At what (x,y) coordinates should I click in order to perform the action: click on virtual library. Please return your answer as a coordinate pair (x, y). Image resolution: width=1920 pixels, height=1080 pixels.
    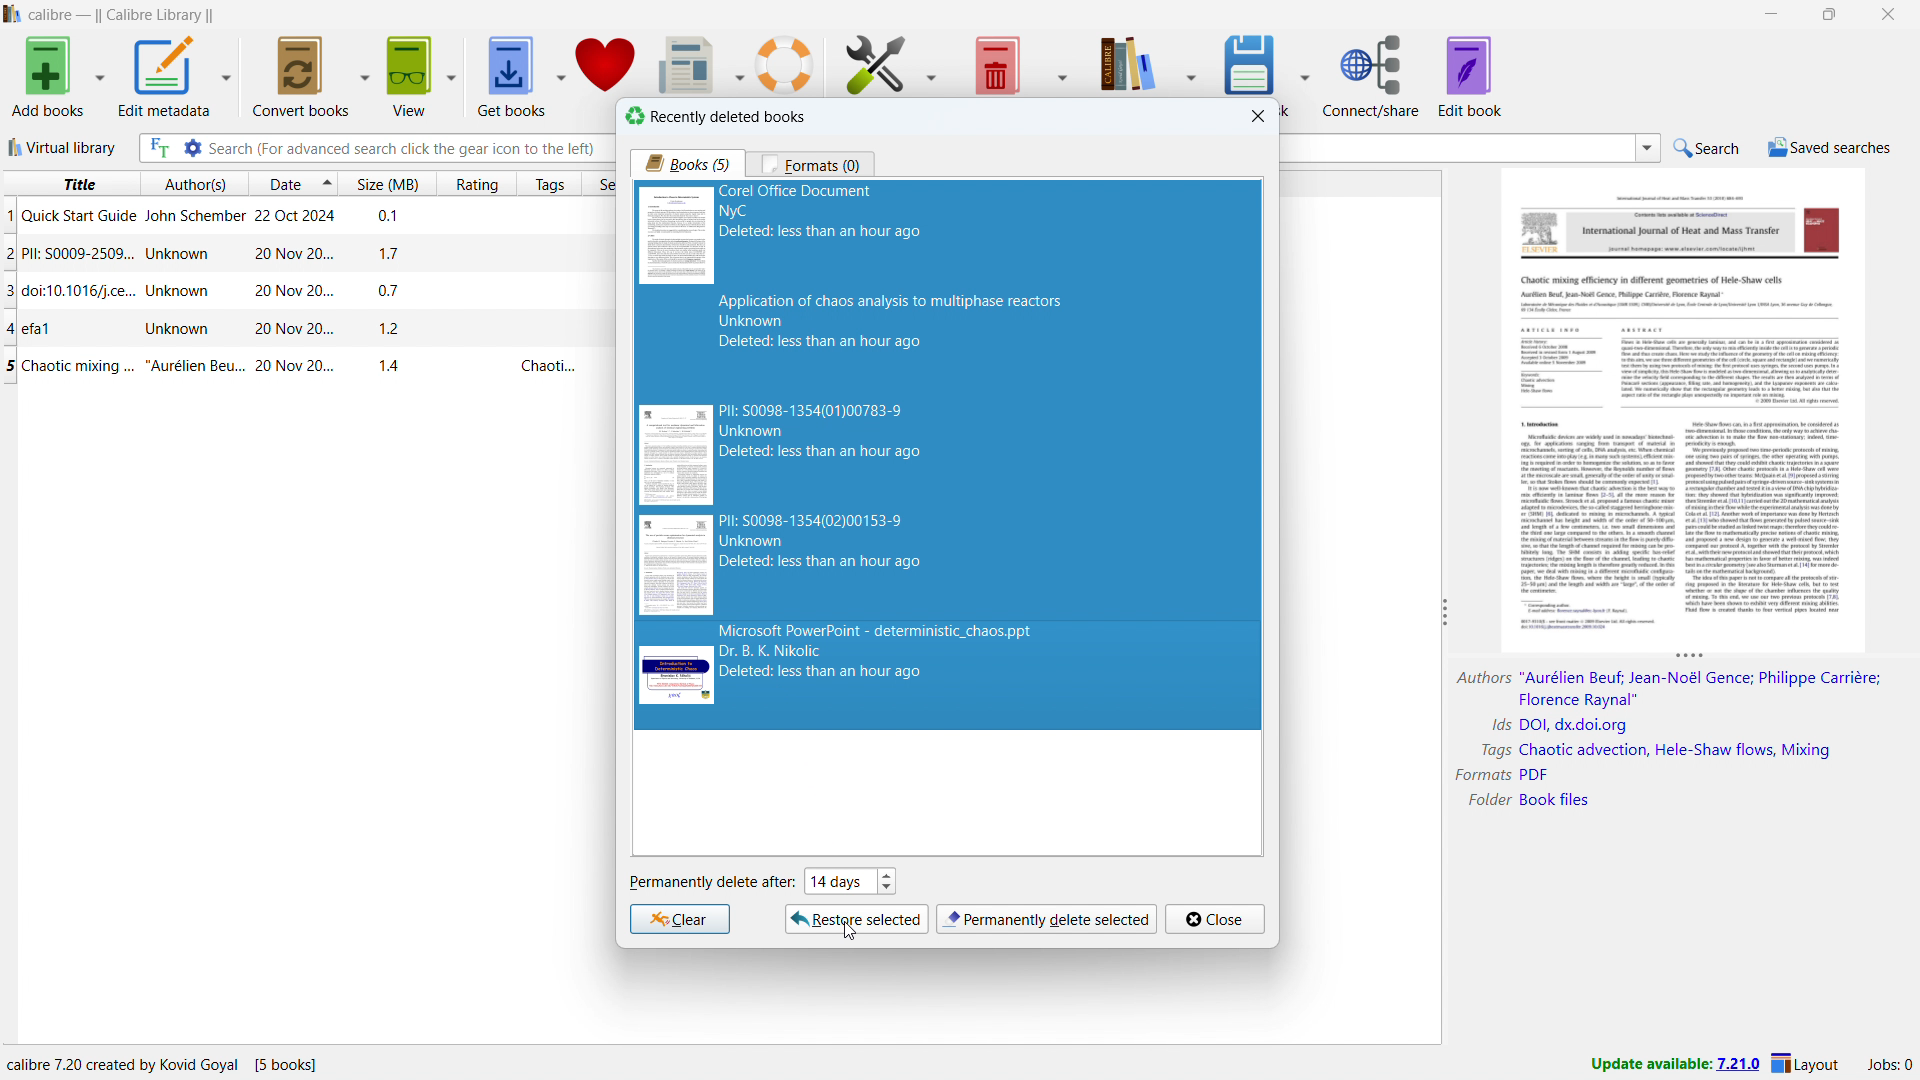
    Looking at the image, I should click on (61, 146).